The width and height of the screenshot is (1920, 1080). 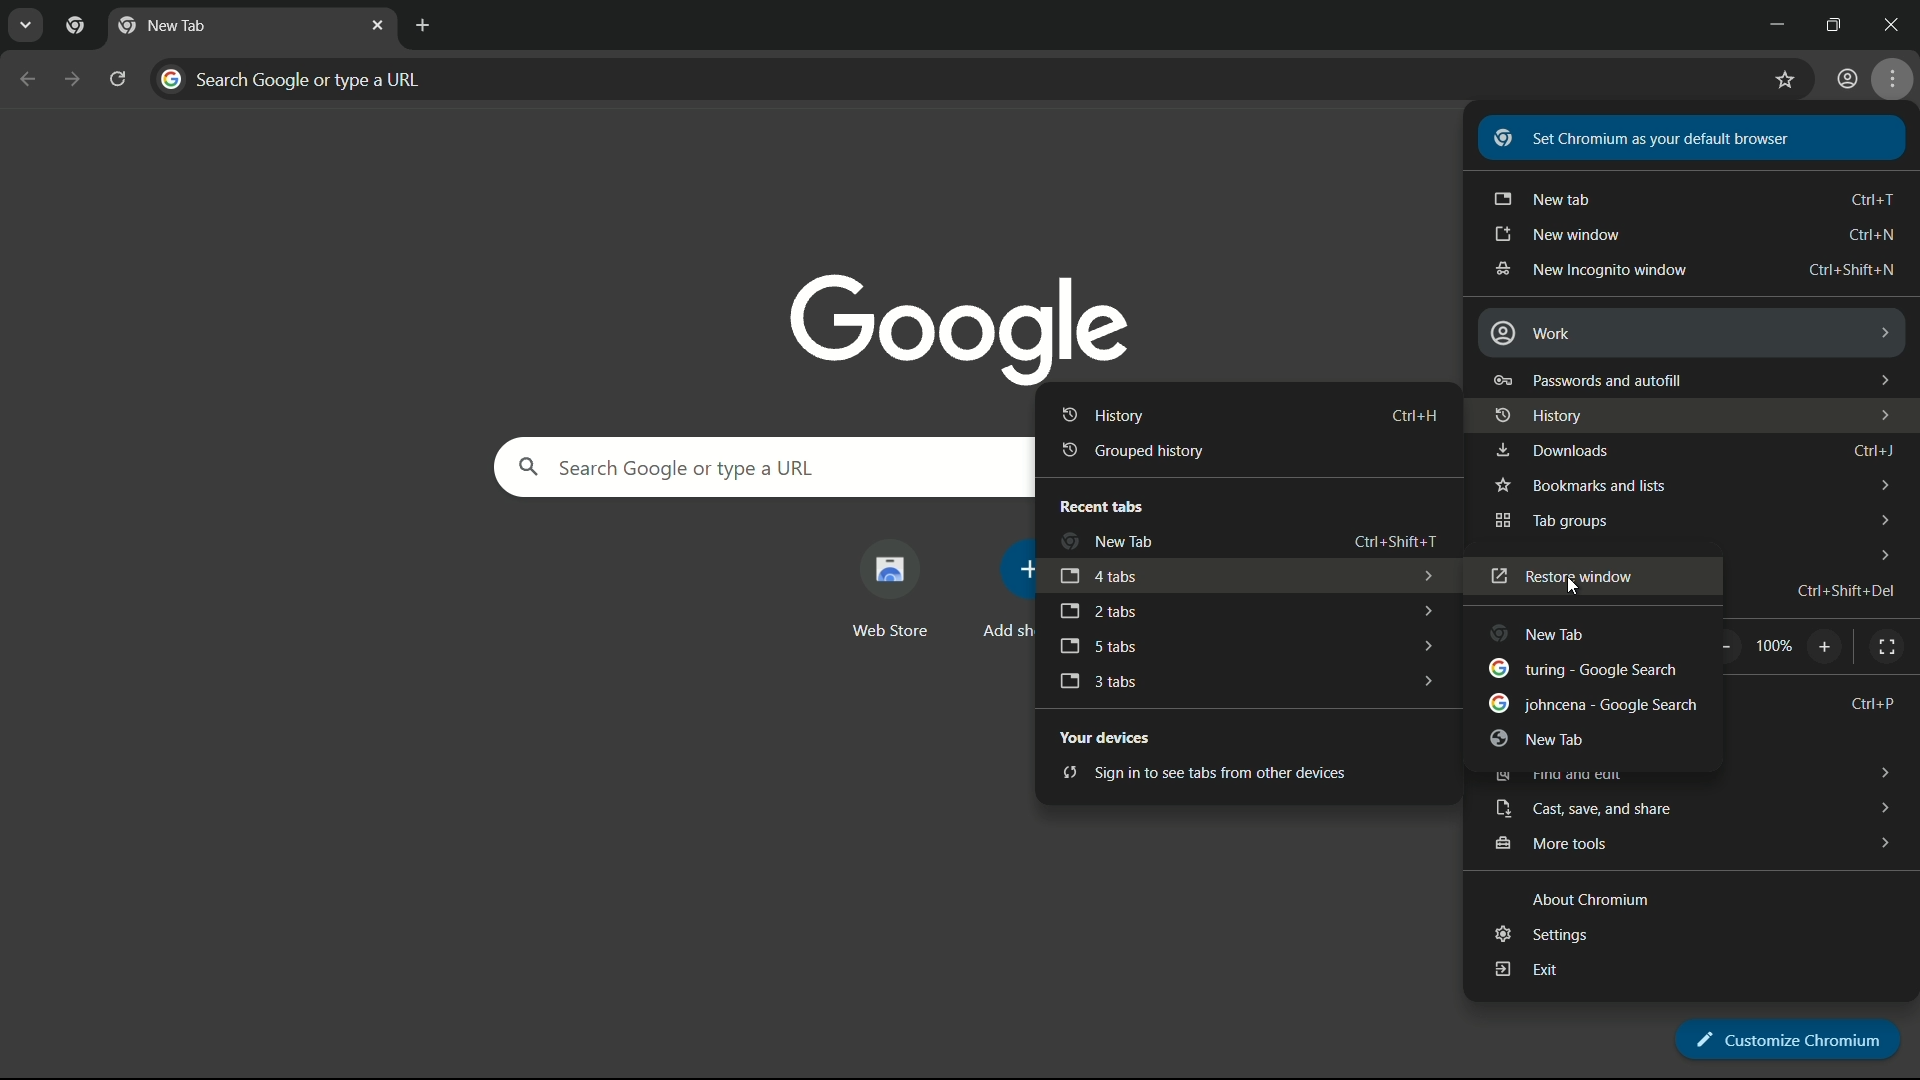 I want to click on user profile, so click(x=1842, y=78).